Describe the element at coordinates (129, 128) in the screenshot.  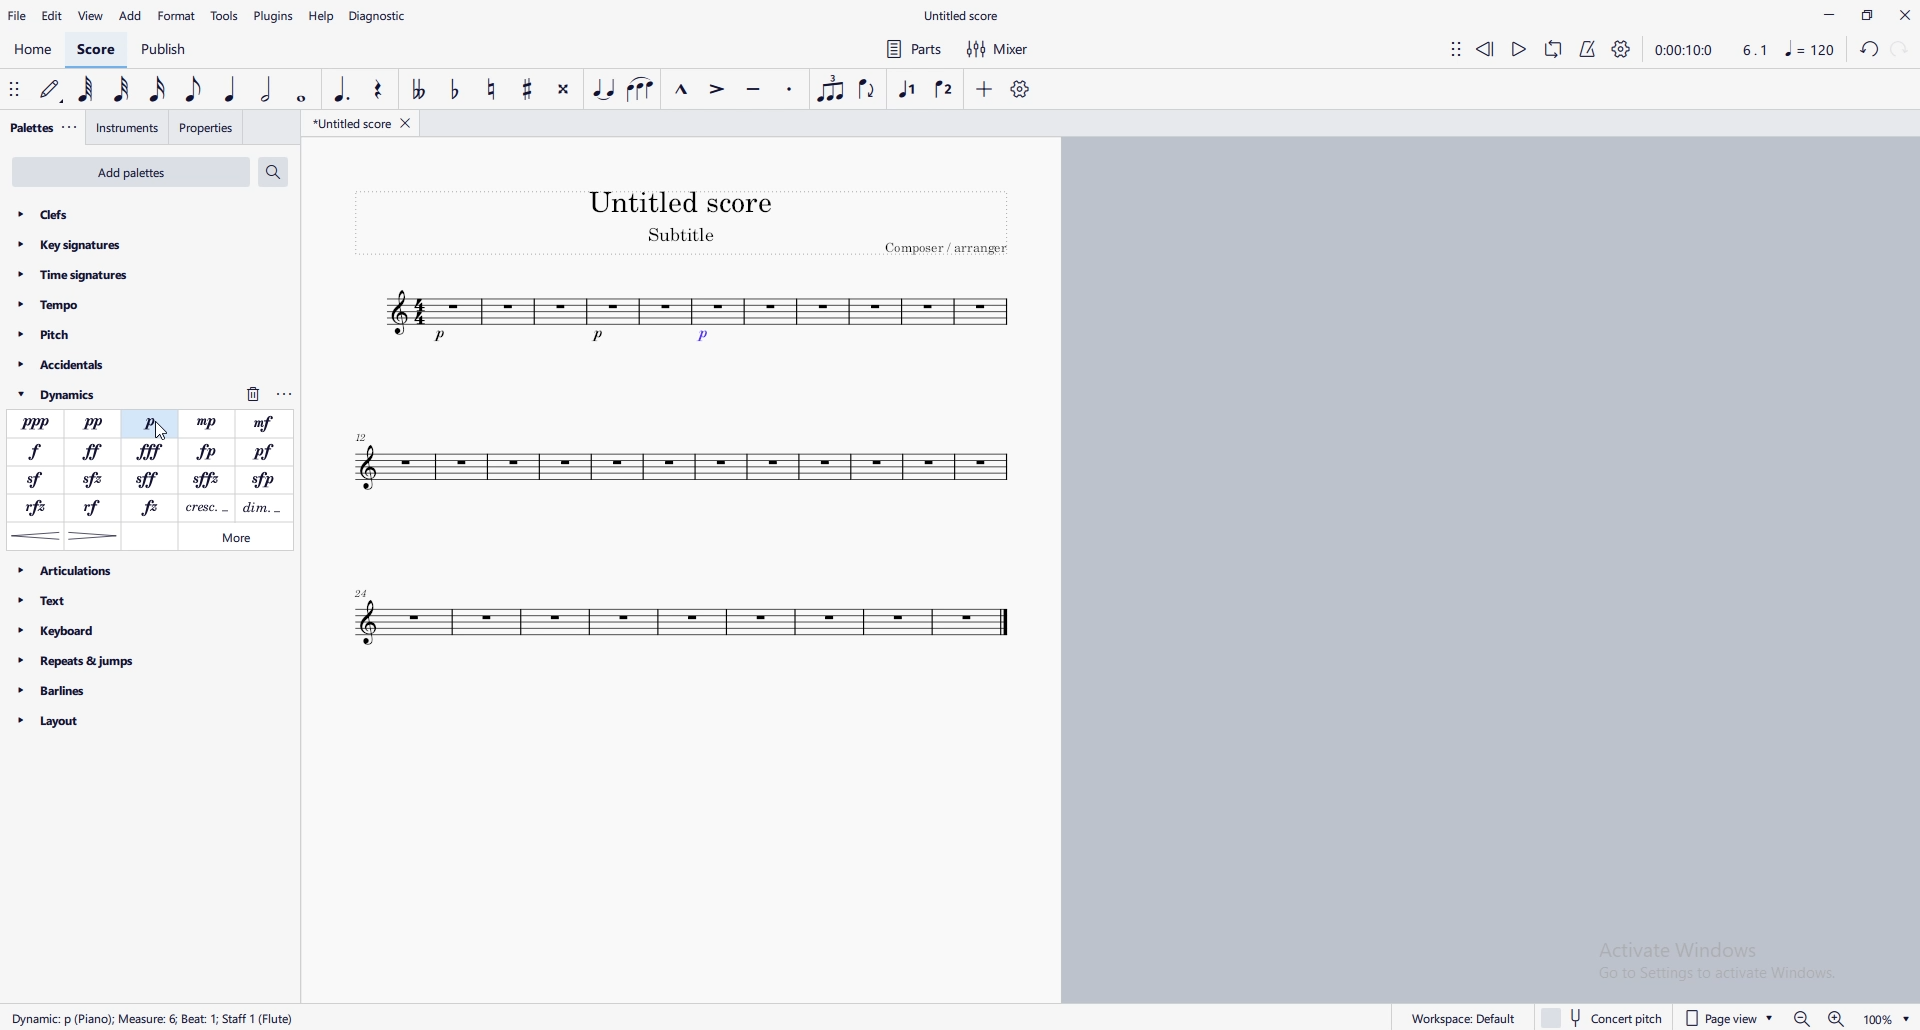
I see `instruments` at that location.